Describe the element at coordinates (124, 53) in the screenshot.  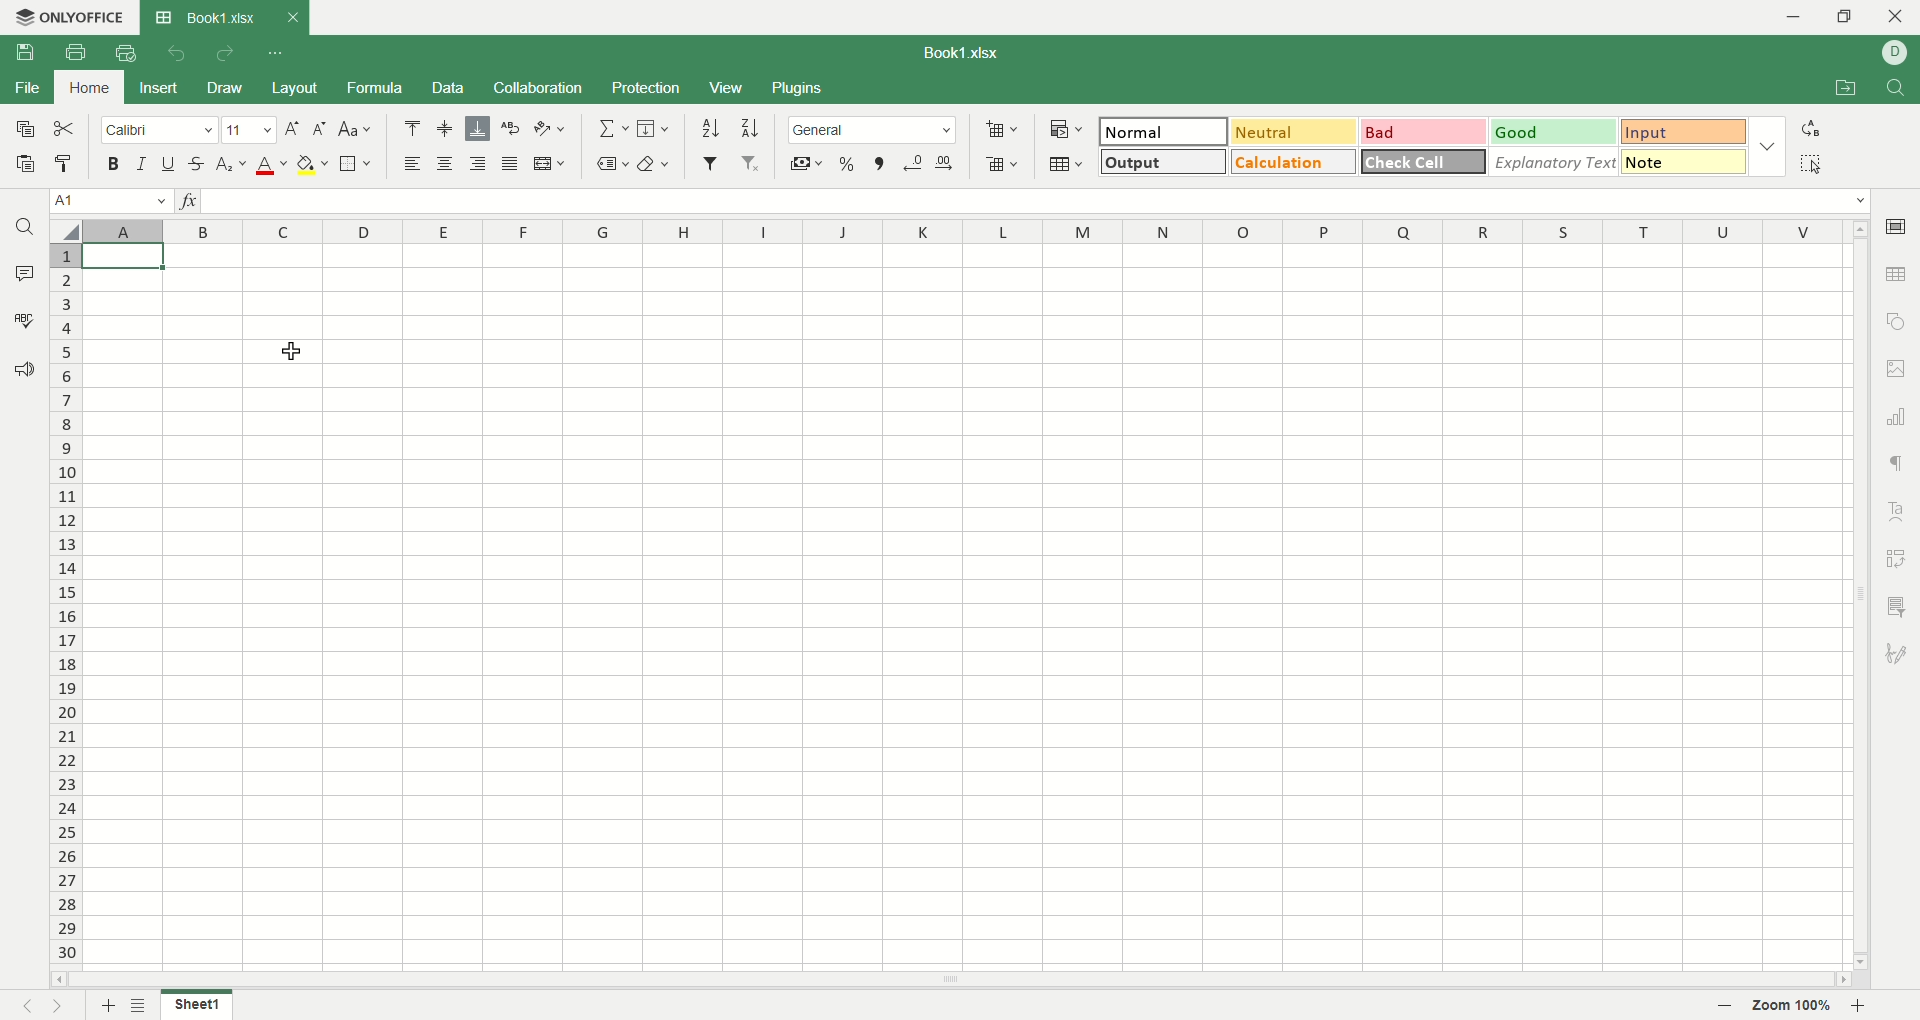
I see `quick print` at that location.